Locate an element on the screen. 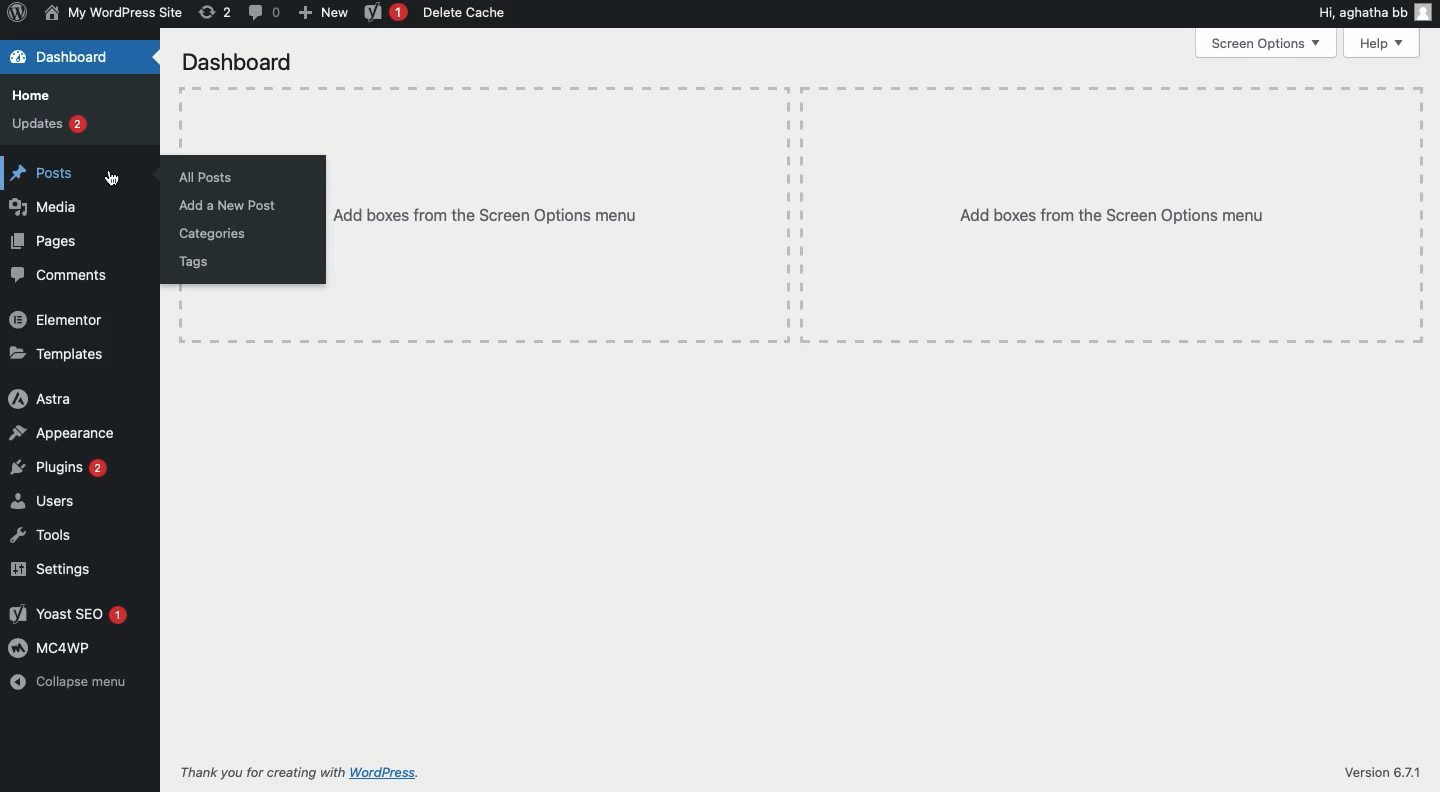 The height and width of the screenshot is (792, 1440). Add a new post is located at coordinates (226, 205).